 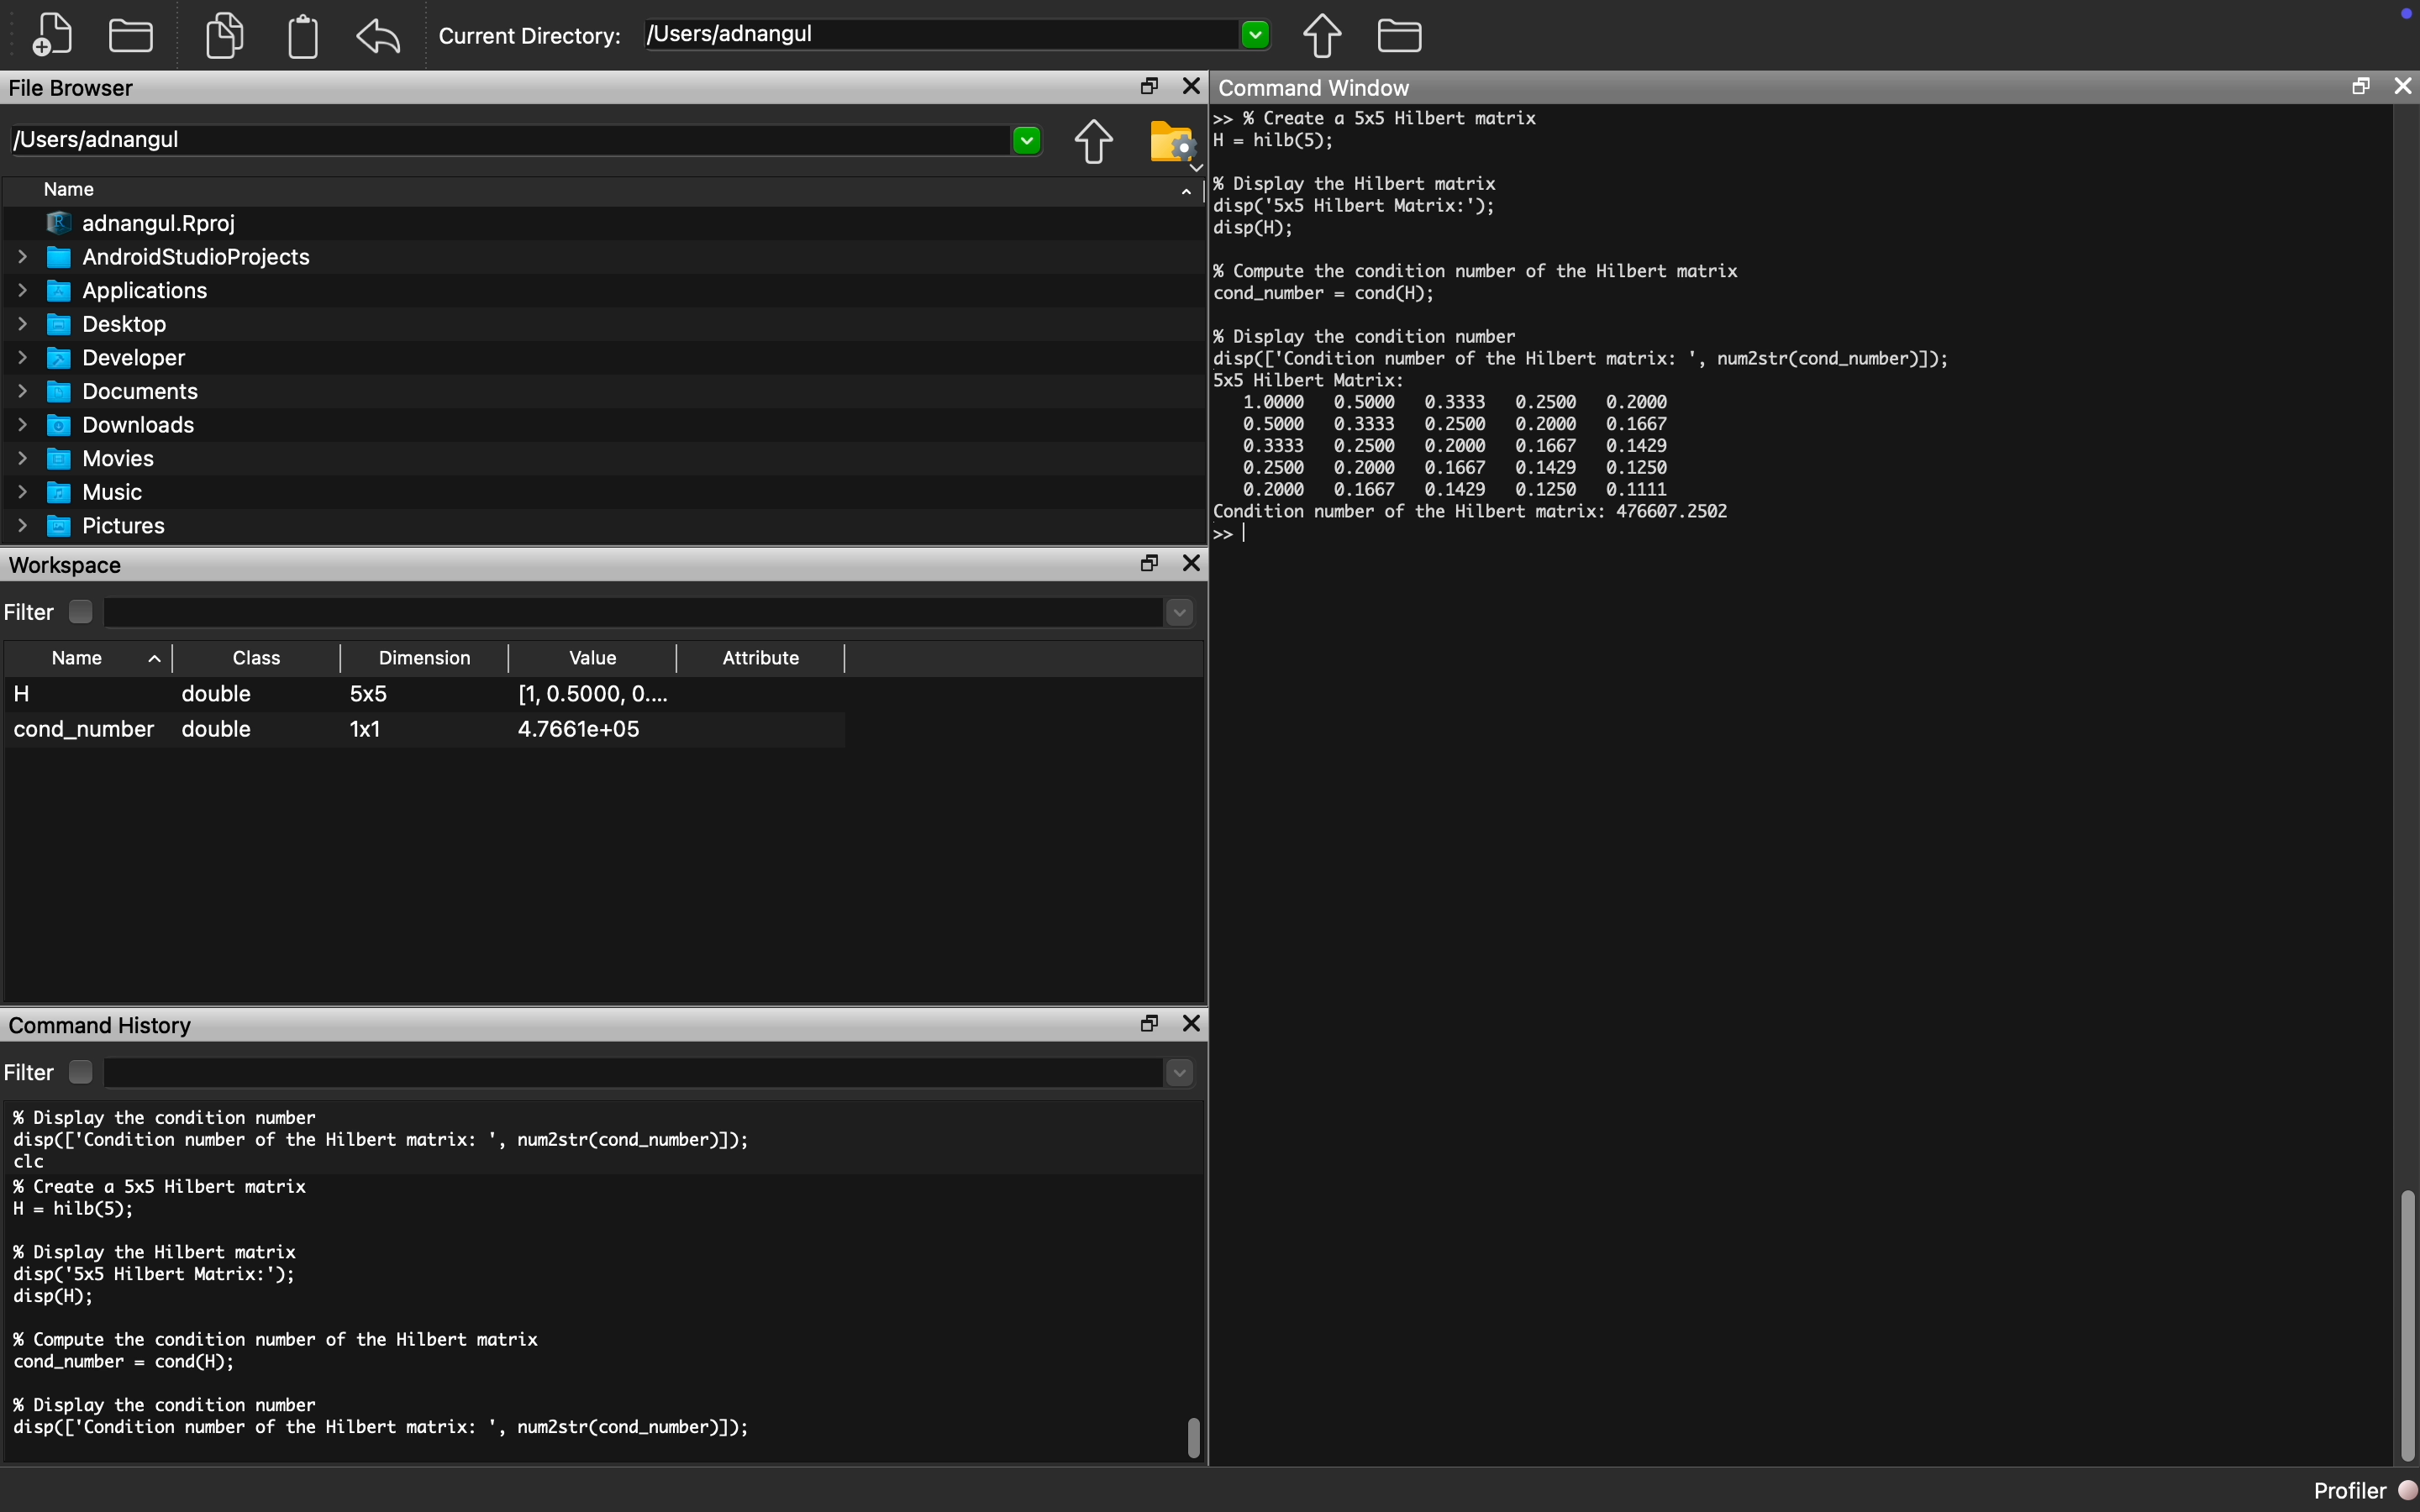 What do you see at coordinates (1149, 561) in the screenshot?
I see `Restore Down` at bounding box center [1149, 561].